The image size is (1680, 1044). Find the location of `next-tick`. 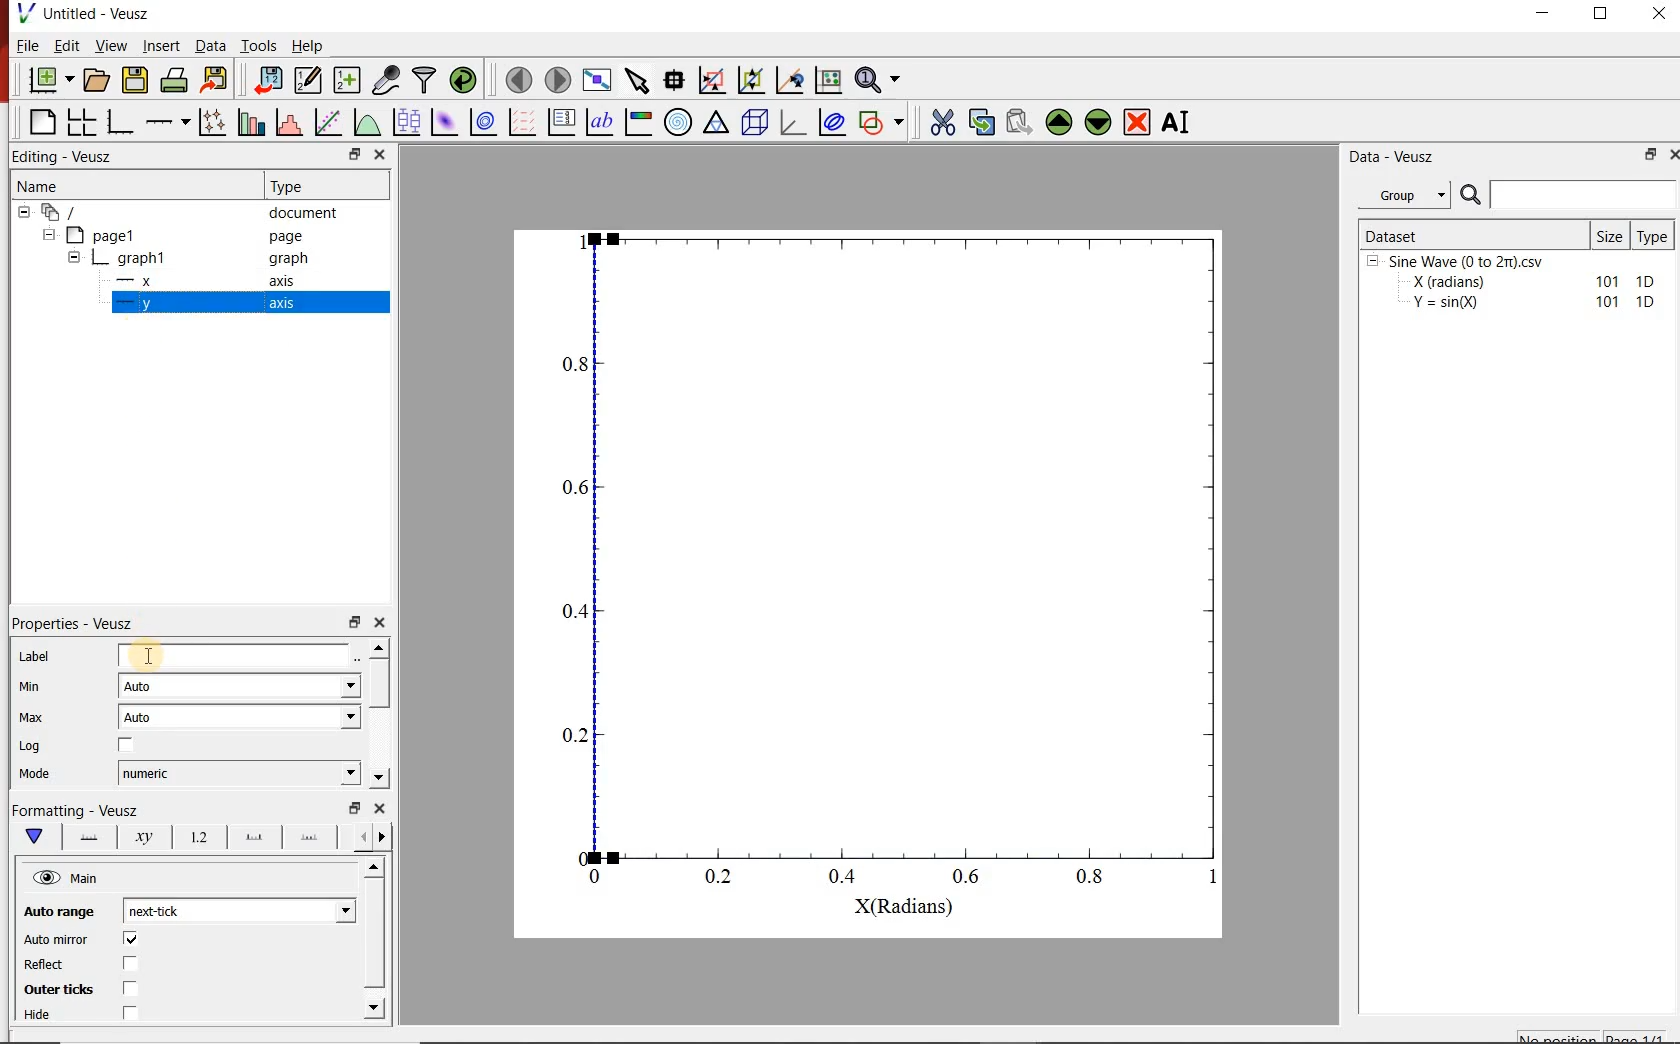

next-tick is located at coordinates (236, 909).